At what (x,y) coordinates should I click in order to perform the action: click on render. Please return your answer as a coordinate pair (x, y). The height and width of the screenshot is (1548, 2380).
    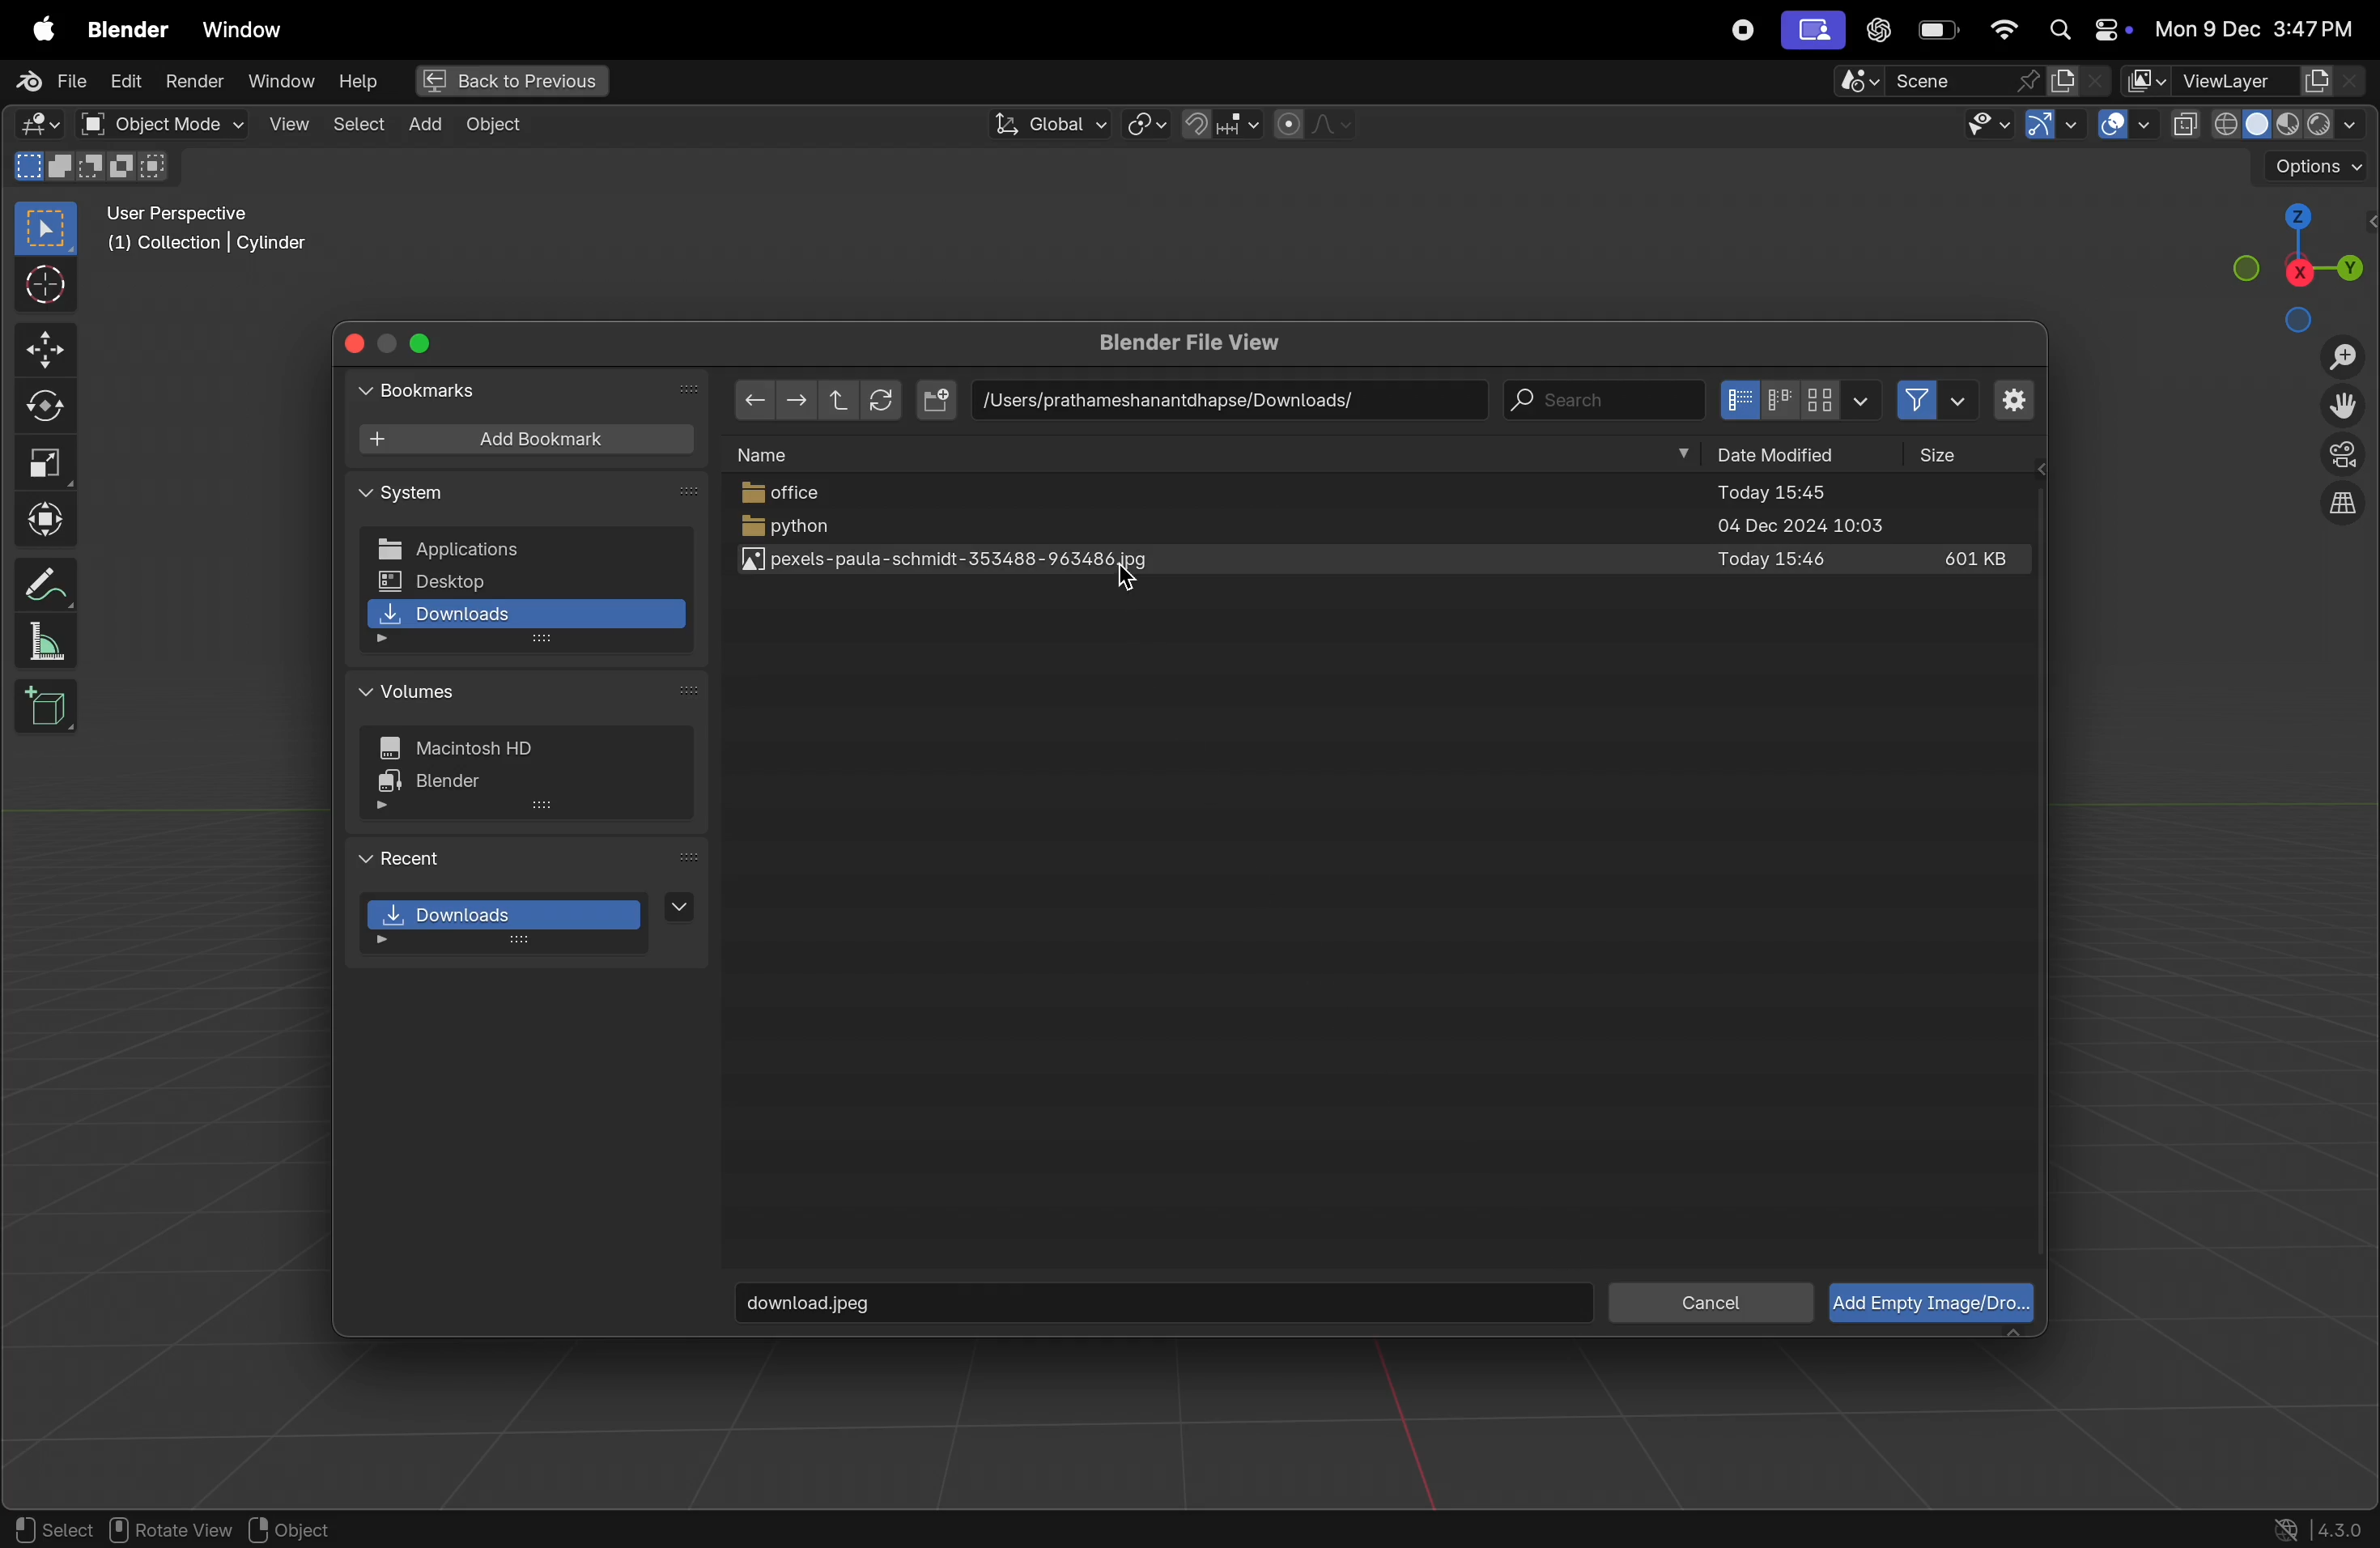
    Looking at the image, I should click on (195, 83).